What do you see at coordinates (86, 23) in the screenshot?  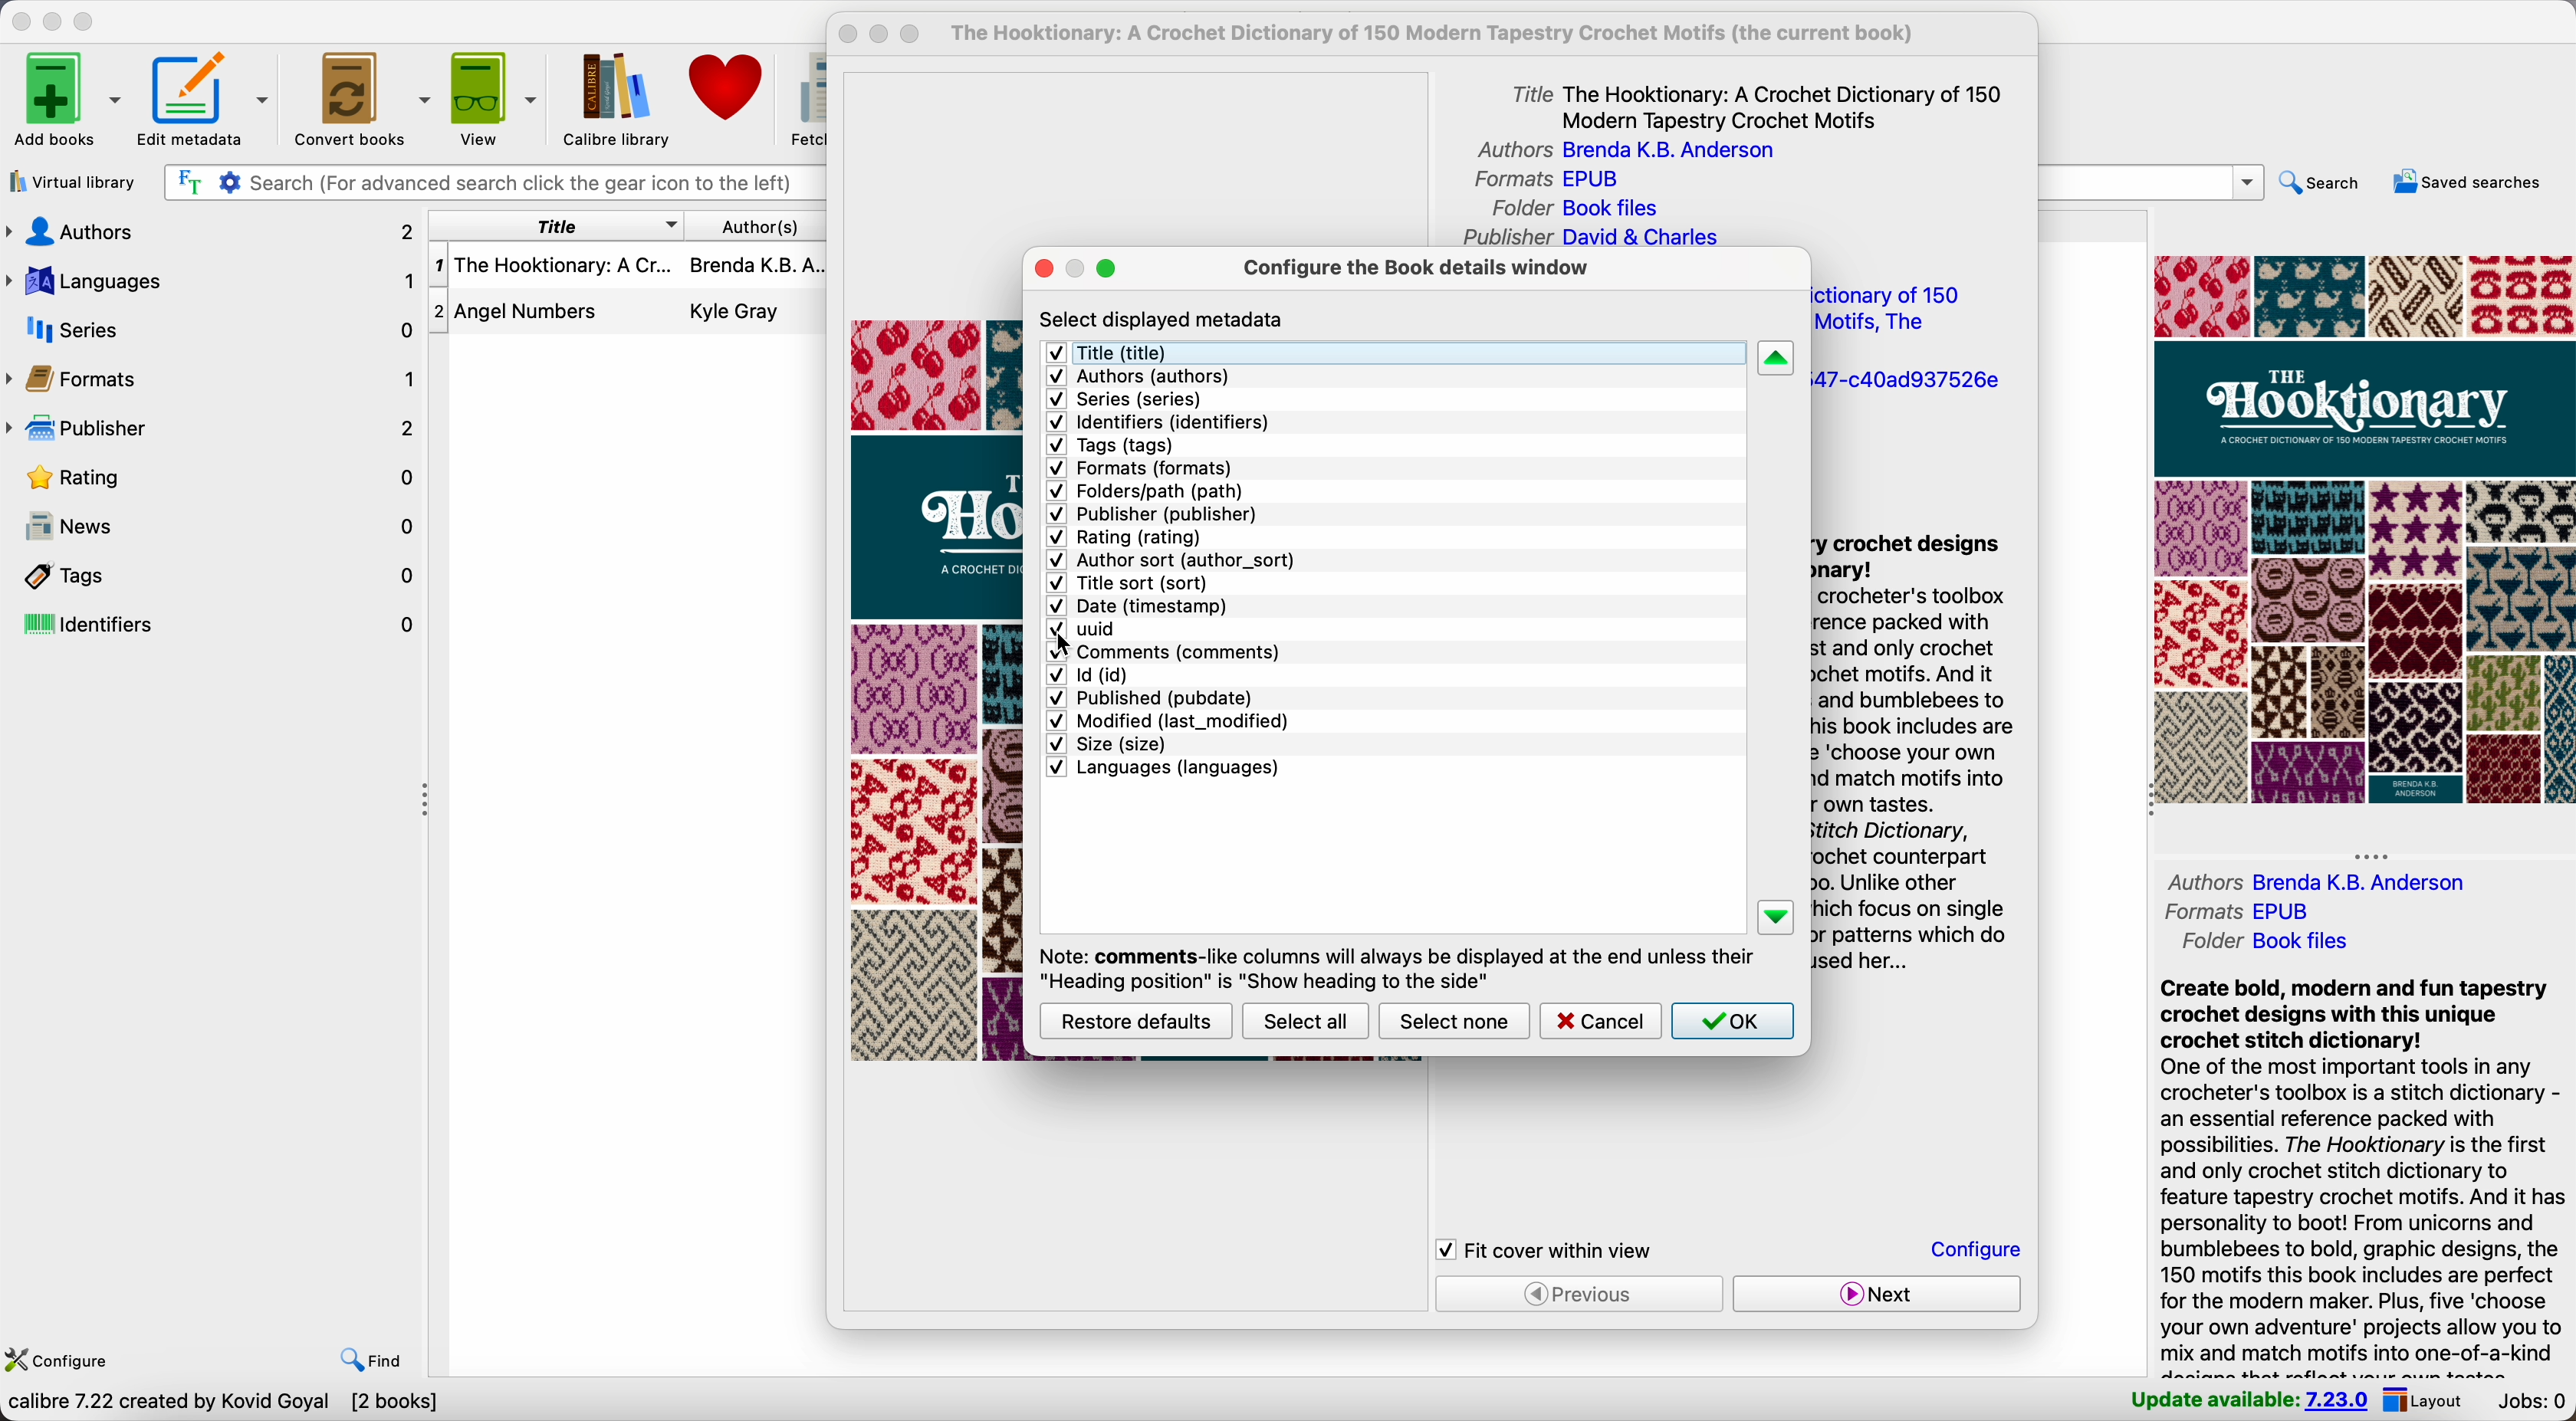 I see `maximize` at bounding box center [86, 23].